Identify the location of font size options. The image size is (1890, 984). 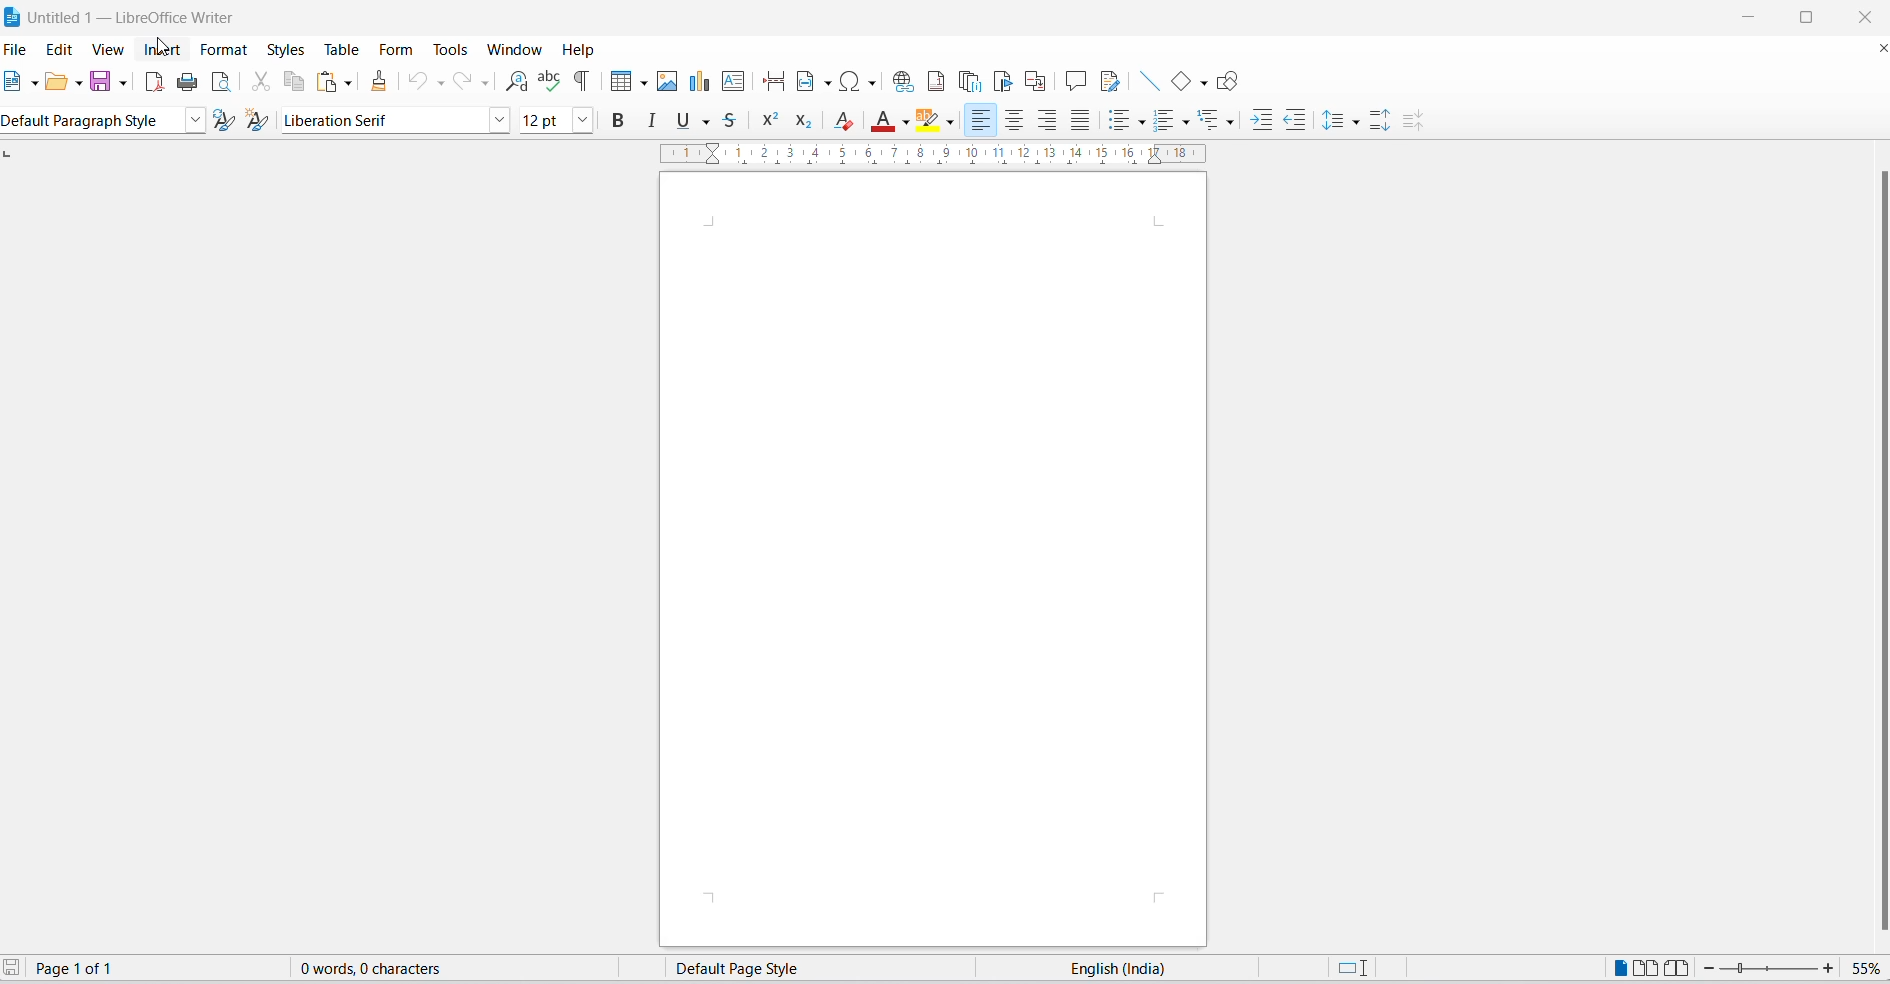
(583, 119).